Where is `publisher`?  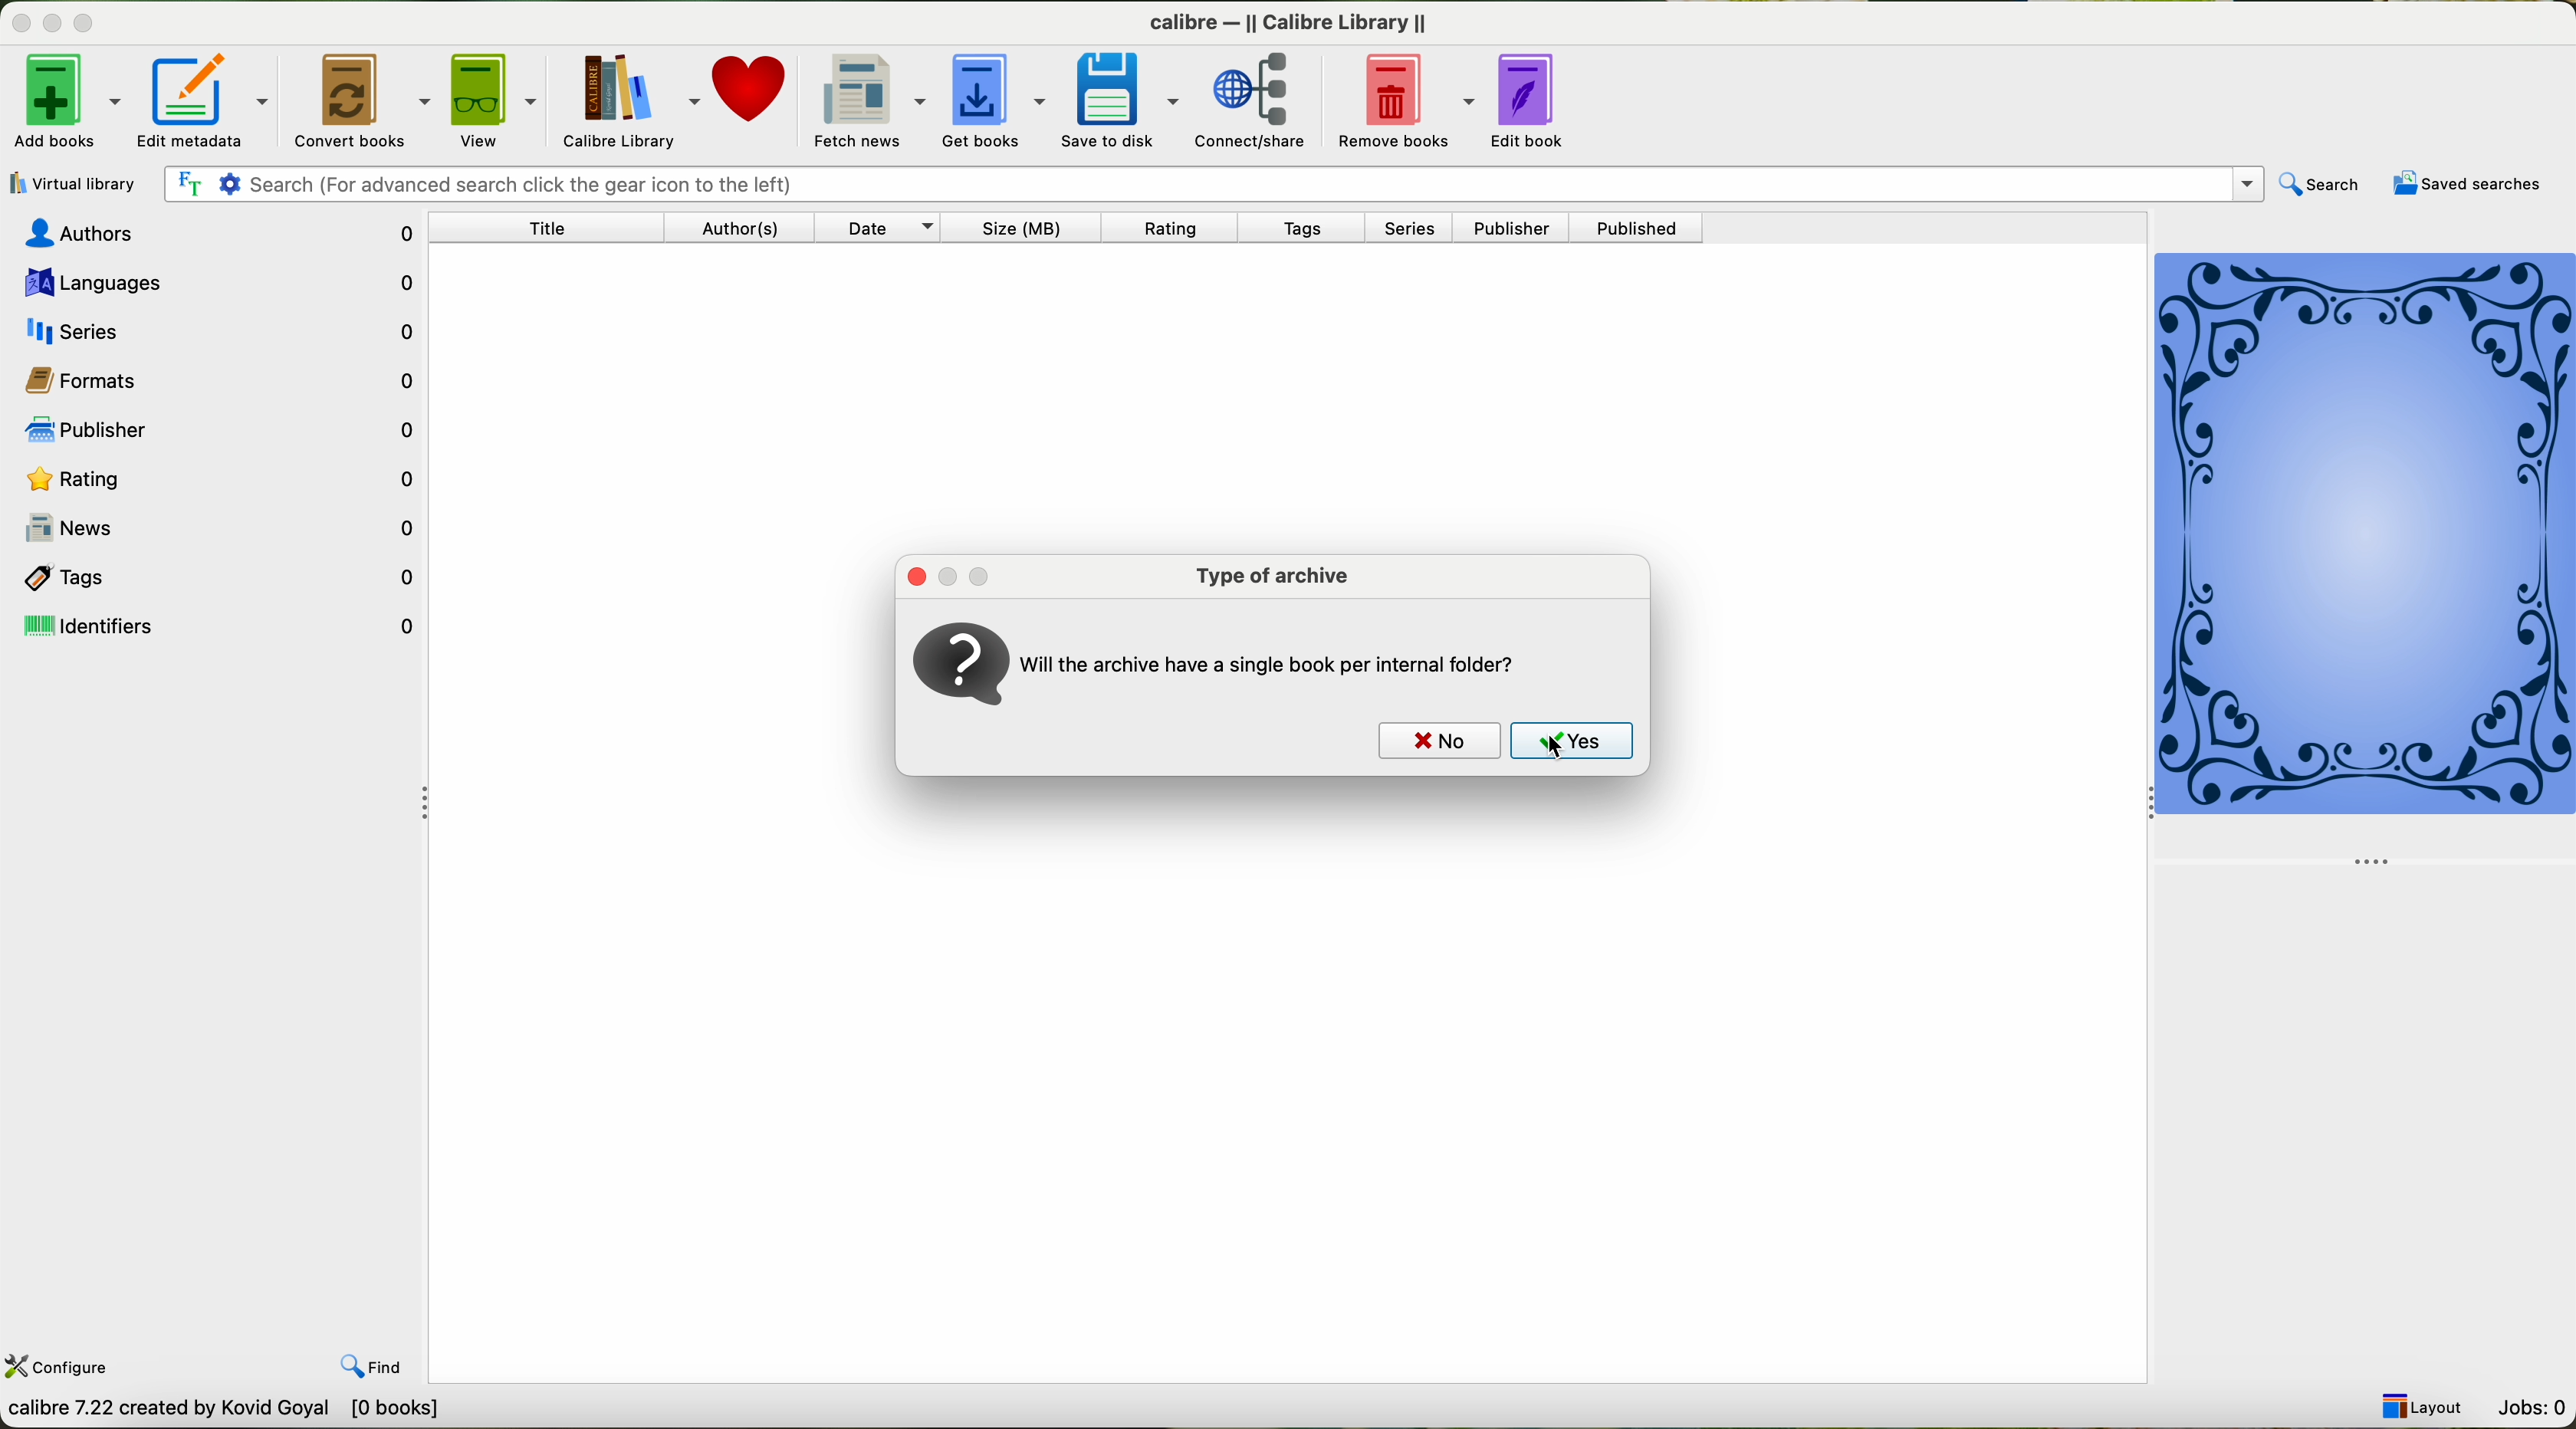 publisher is located at coordinates (1516, 228).